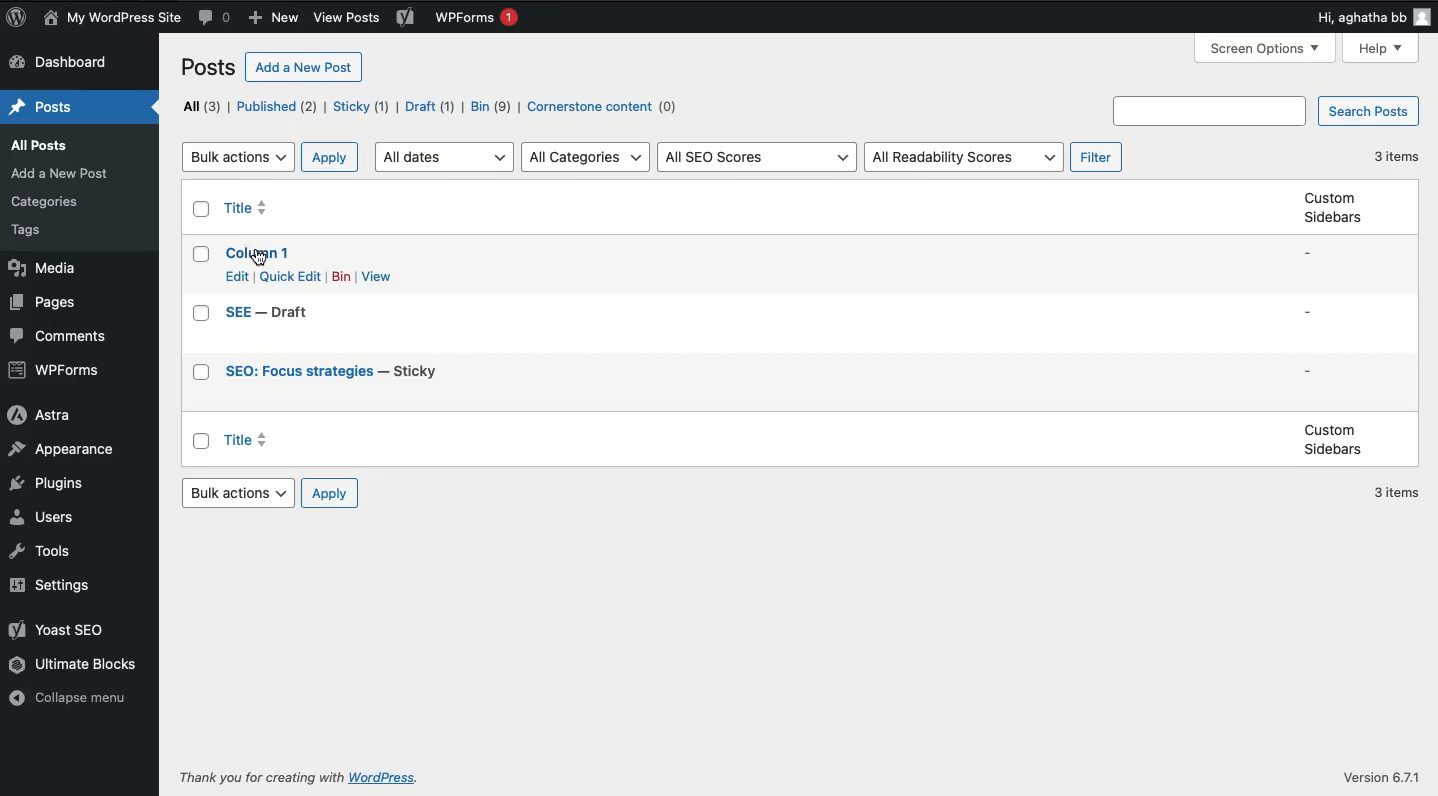 The height and width of the screenshot is (796, 1438). What do you see at coordinates (601, 108) in the screenshot?
I see `Cornerstone content` at bounding box center [601, 108].